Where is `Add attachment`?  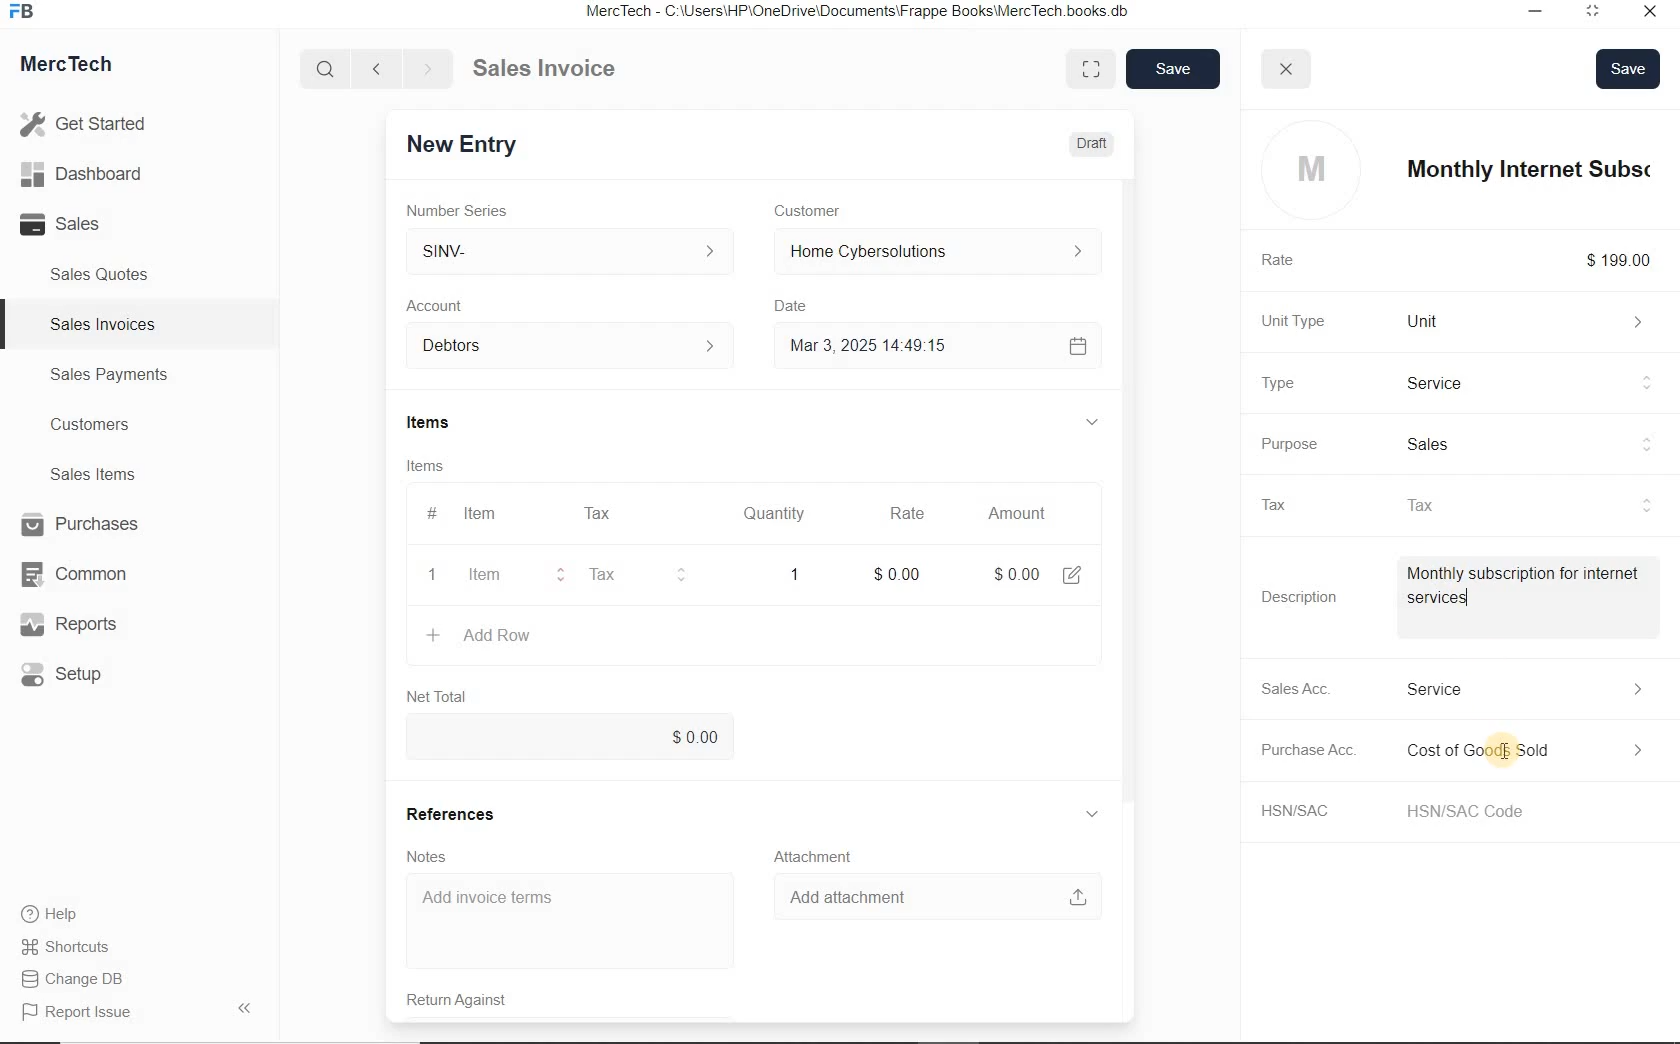 Add attachment is located at coordinates (926, 896).